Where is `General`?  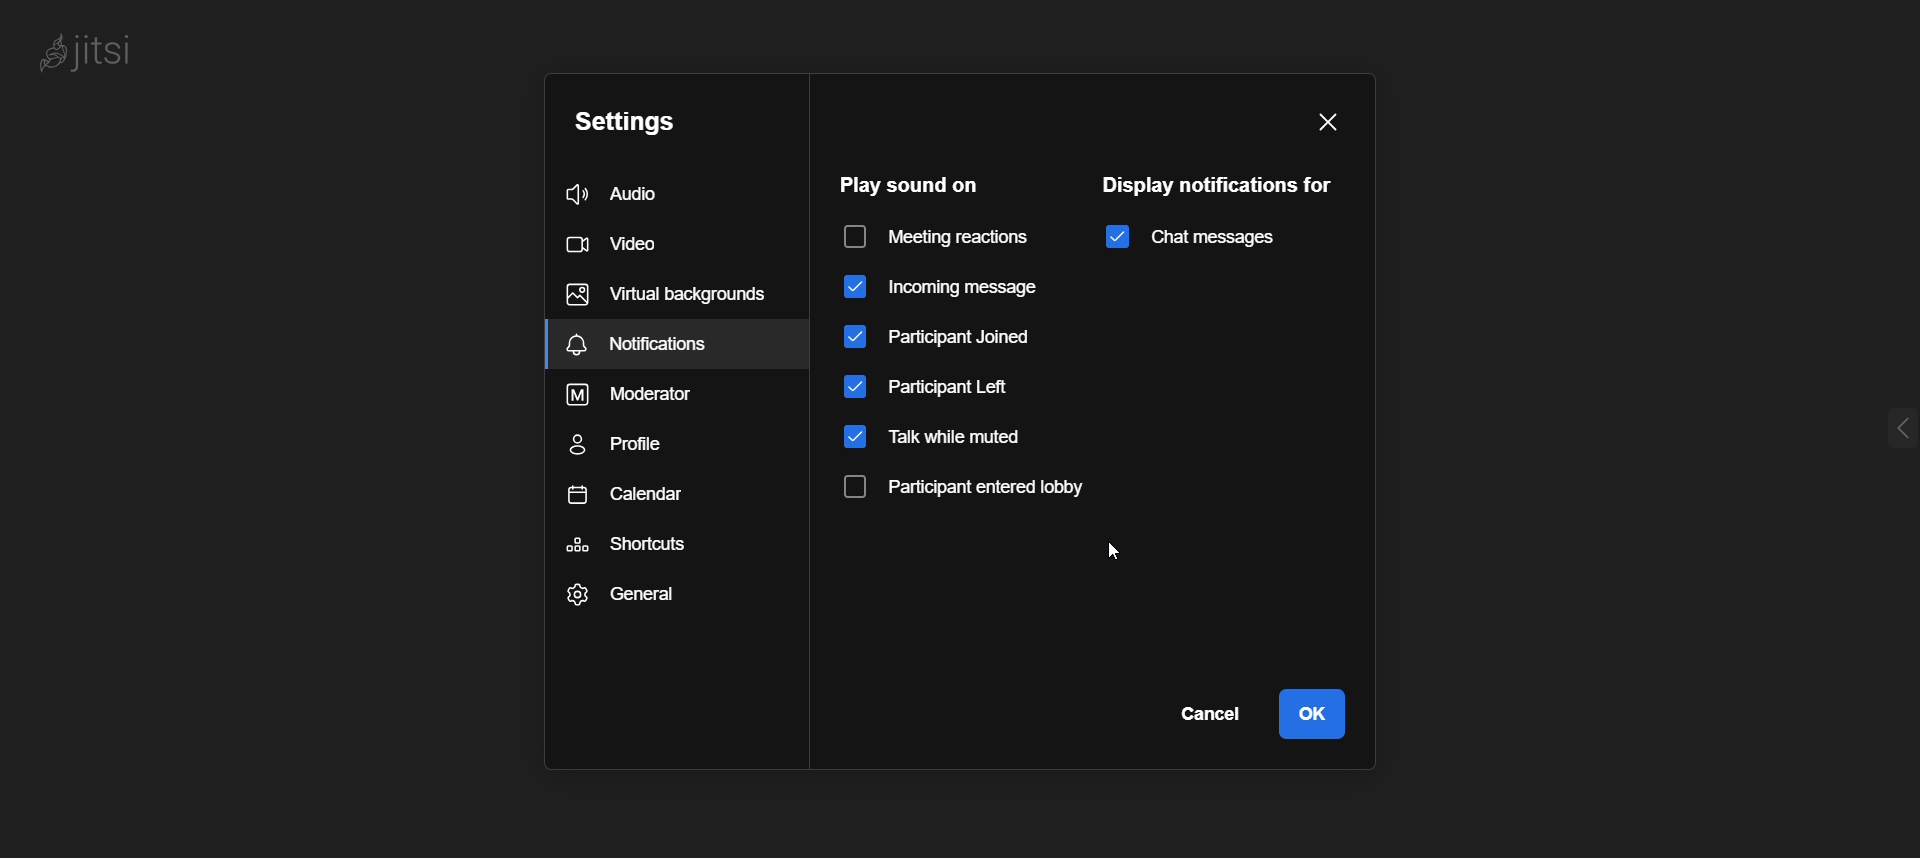 General is located at coordinates (626, 593).